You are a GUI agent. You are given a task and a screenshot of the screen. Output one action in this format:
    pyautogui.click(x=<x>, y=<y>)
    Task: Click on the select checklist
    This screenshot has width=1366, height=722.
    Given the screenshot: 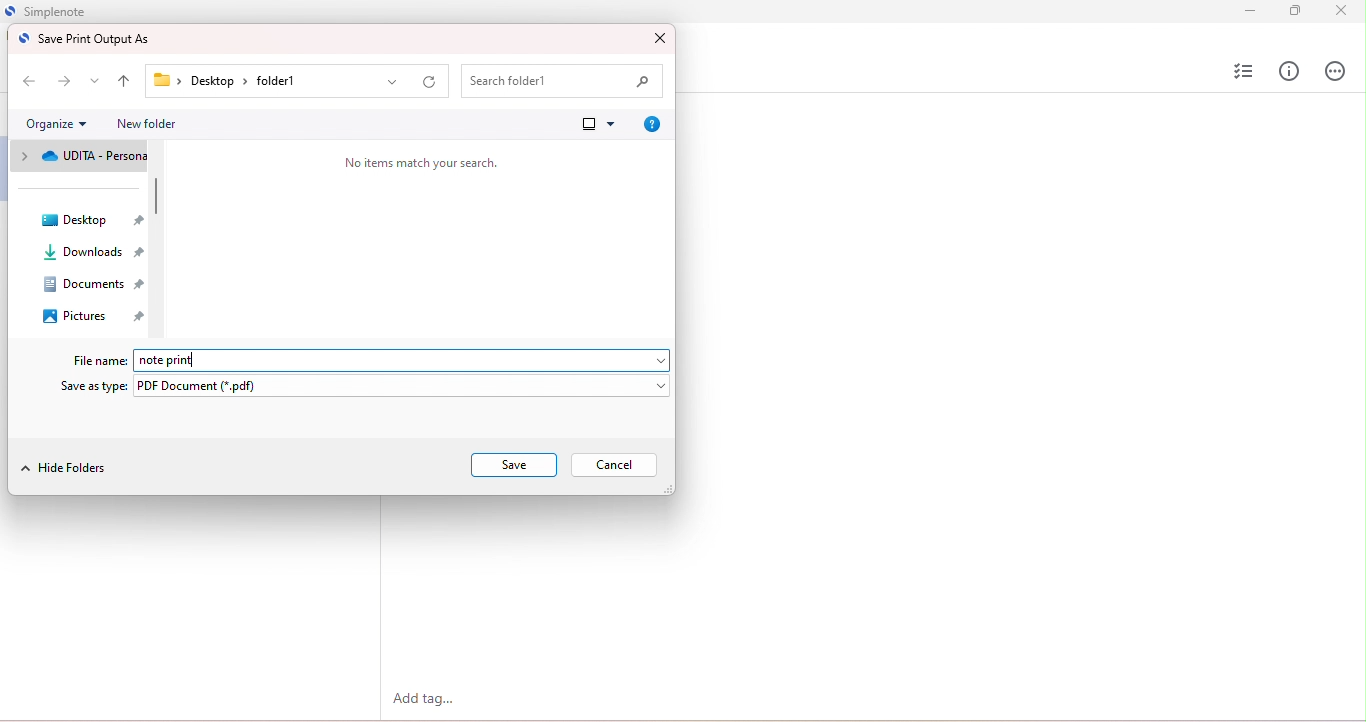 What is the action you would take?
    pyautogui.click(x=1240, y=71)
    